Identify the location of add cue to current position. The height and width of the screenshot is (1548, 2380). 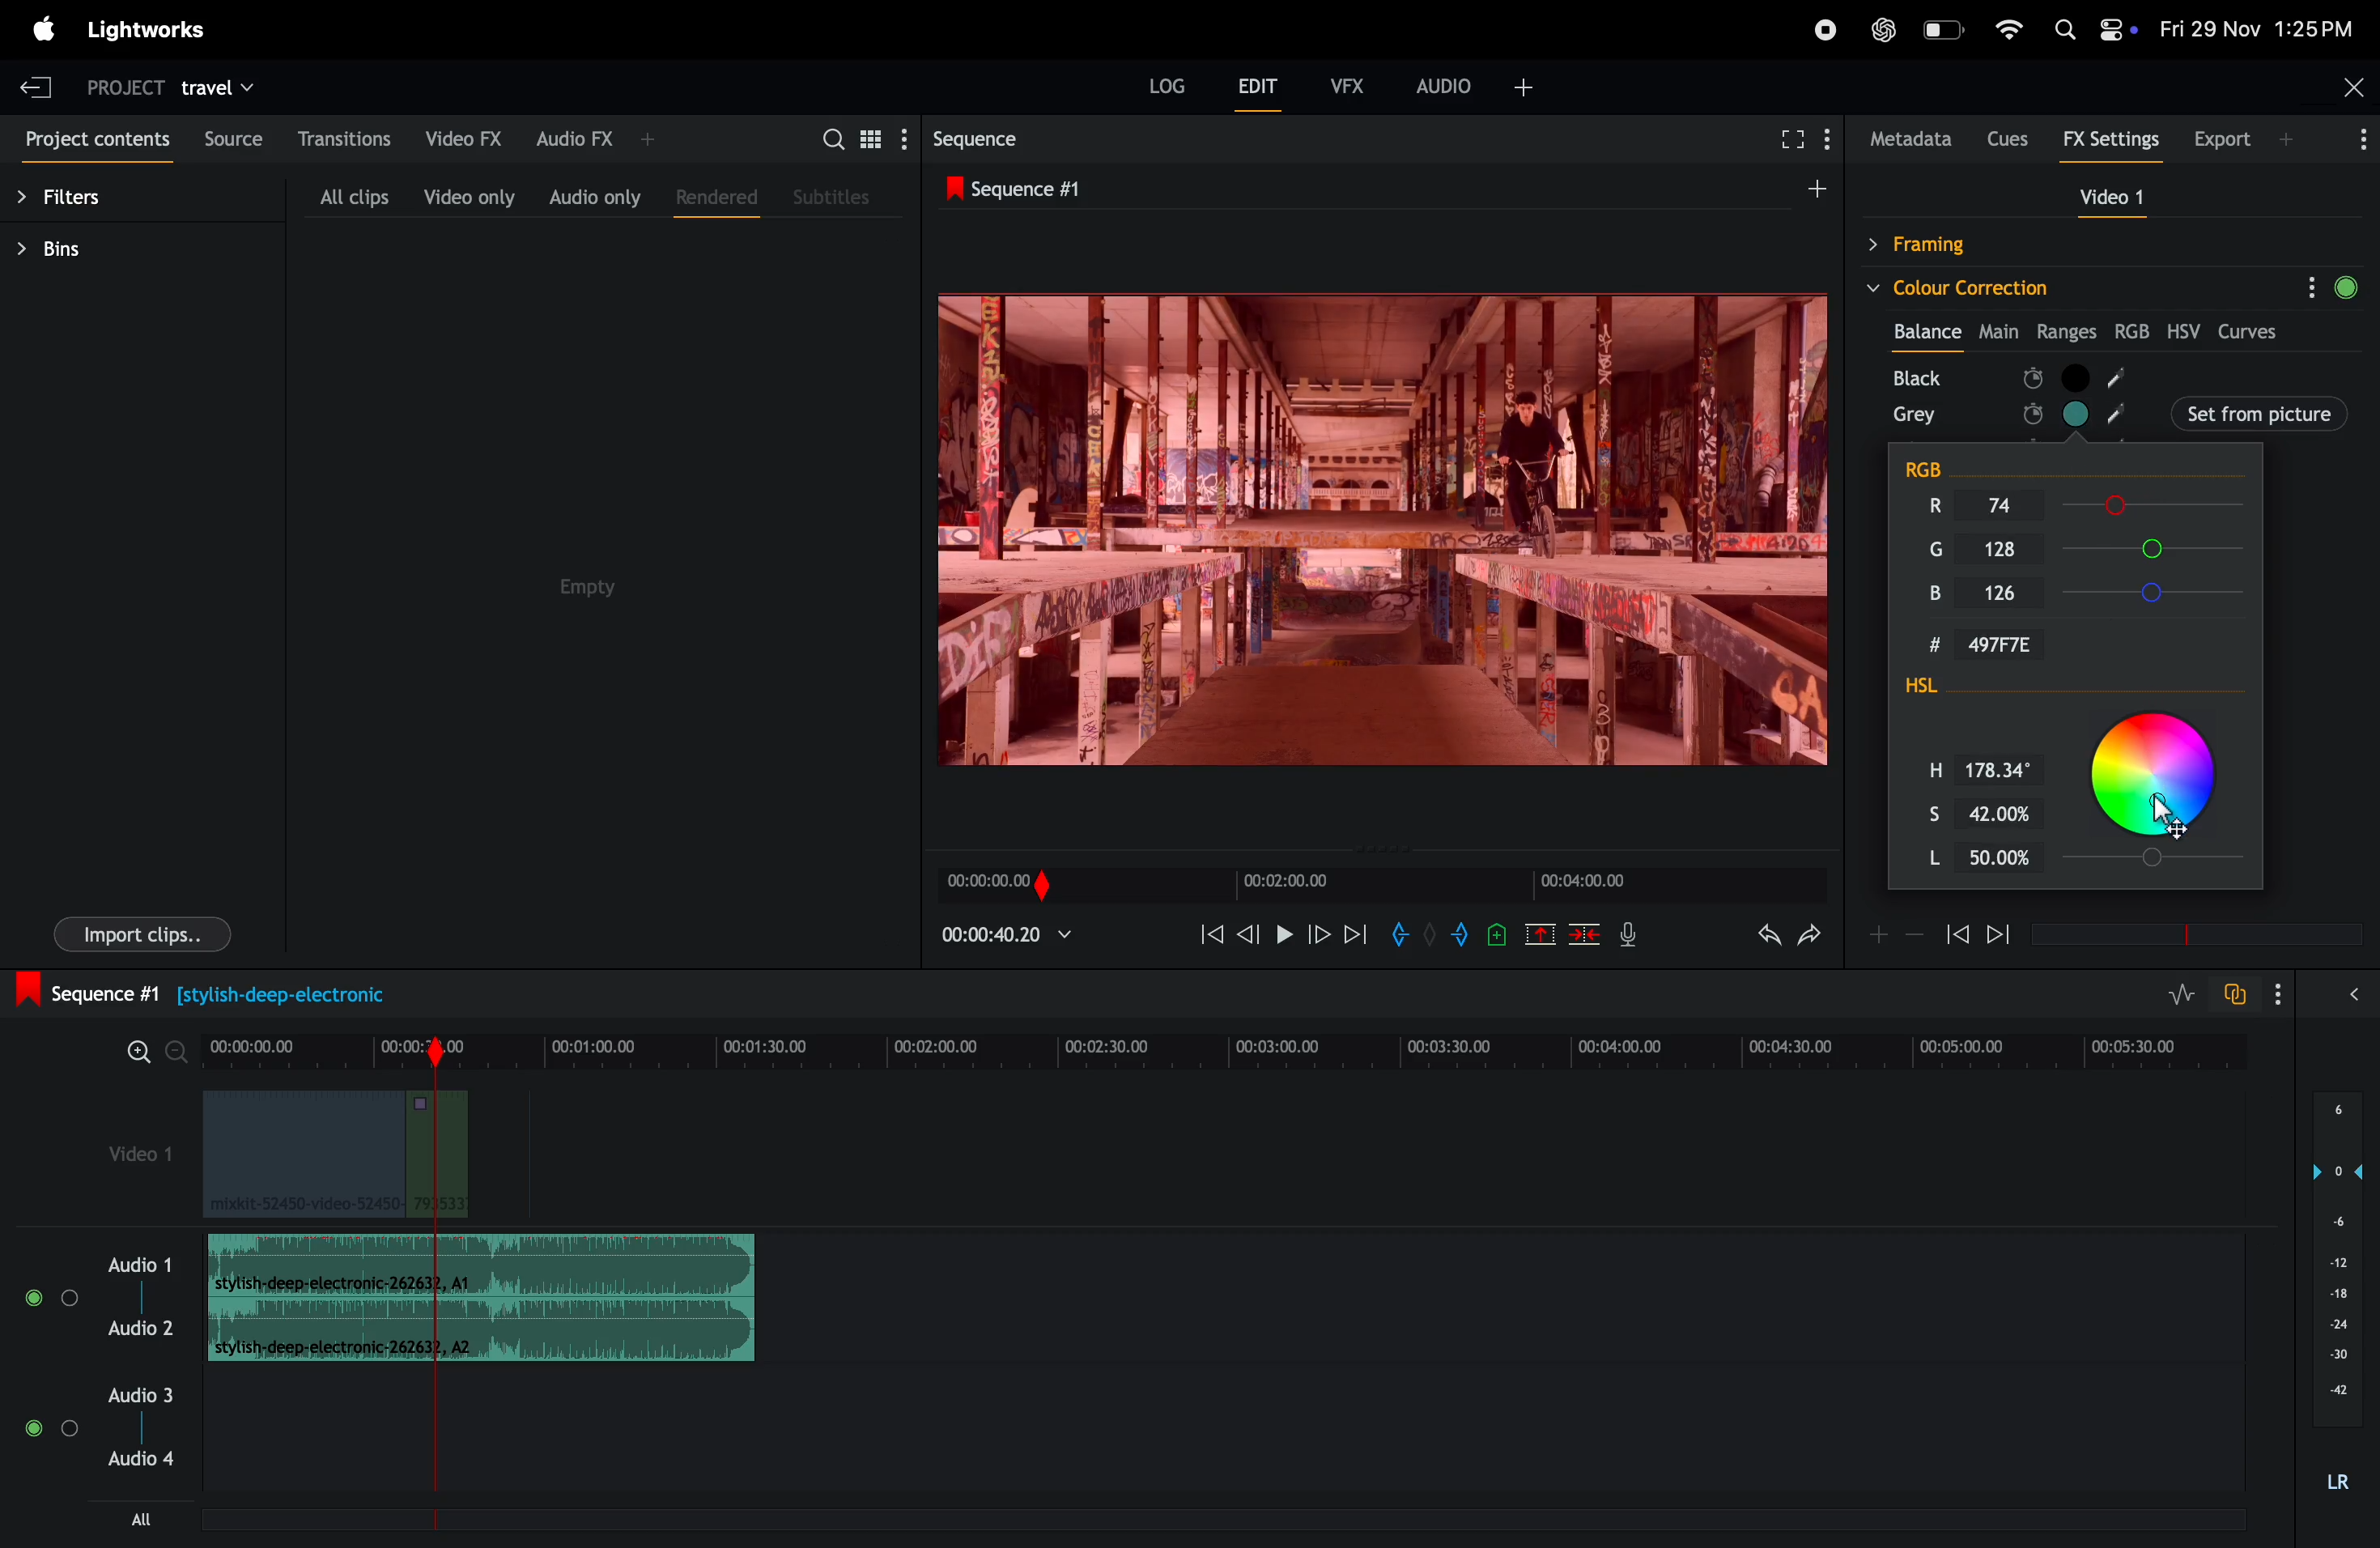
(1495, 937).